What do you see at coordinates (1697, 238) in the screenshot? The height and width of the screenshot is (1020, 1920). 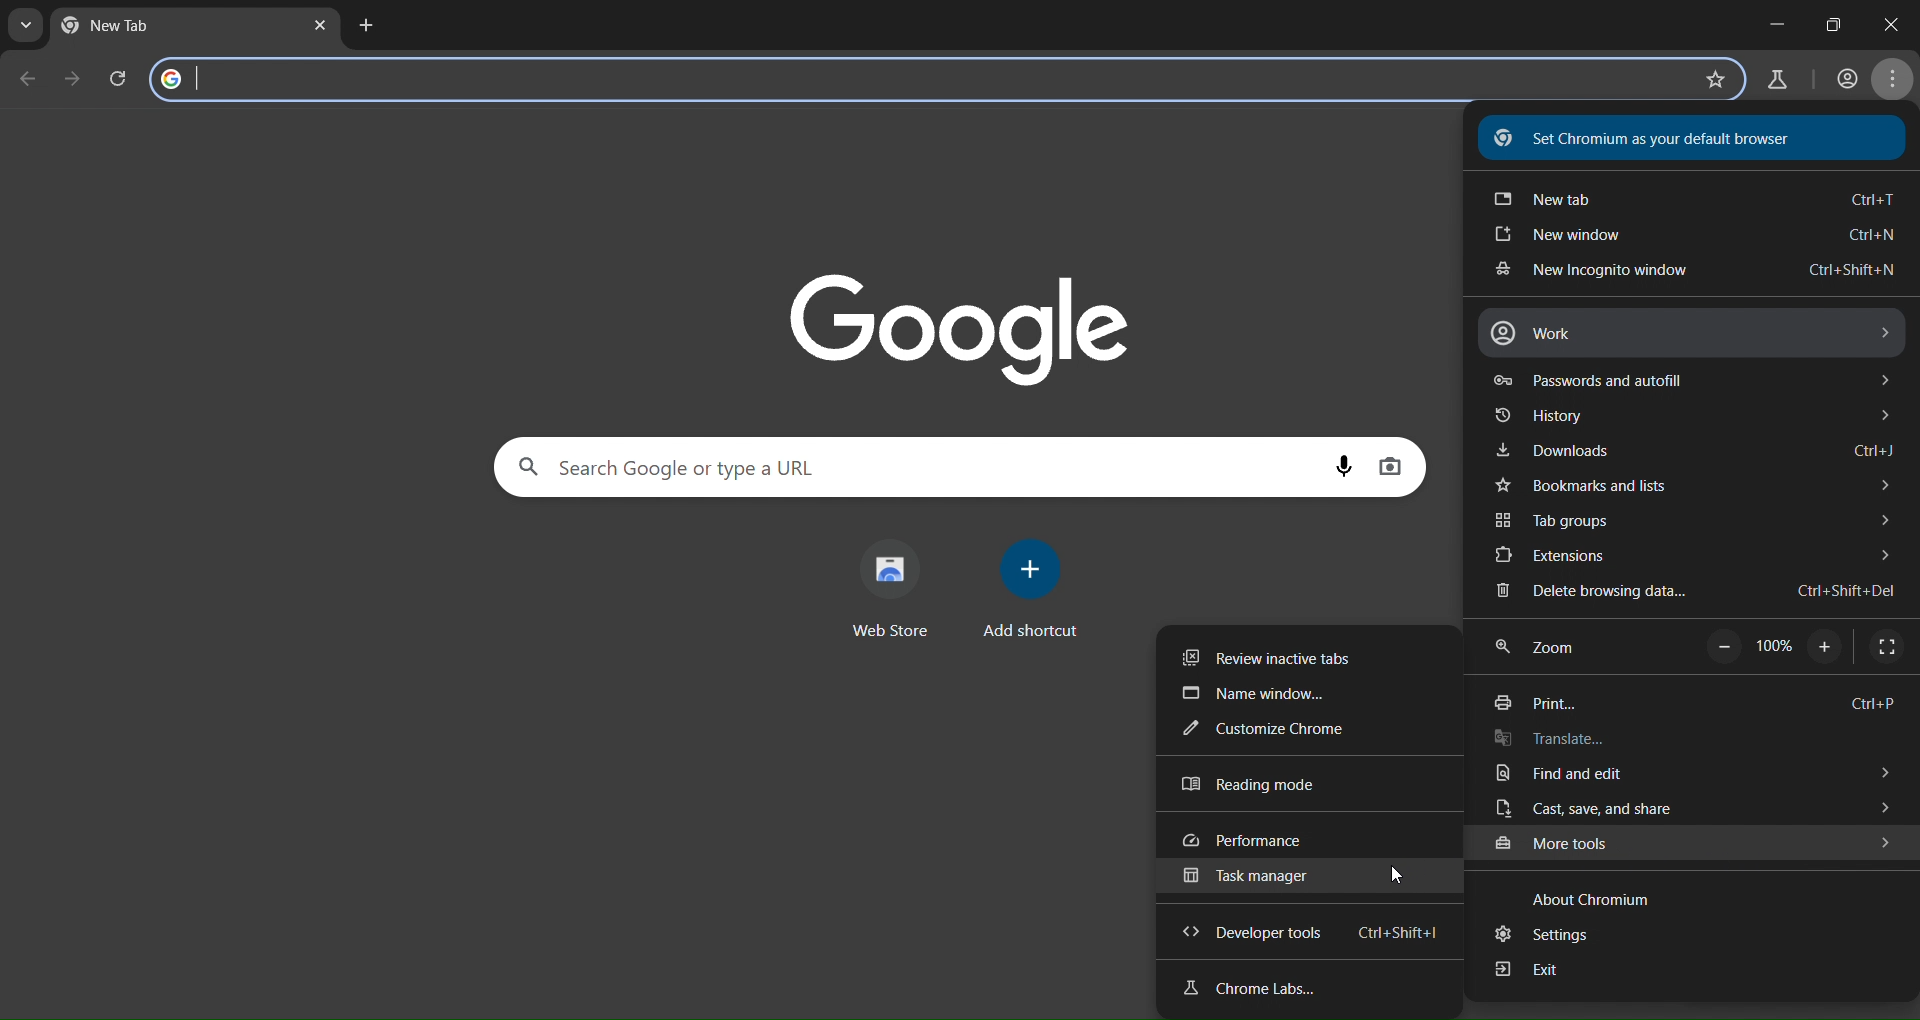 I see `new window` at bounding box center [1697, 238].